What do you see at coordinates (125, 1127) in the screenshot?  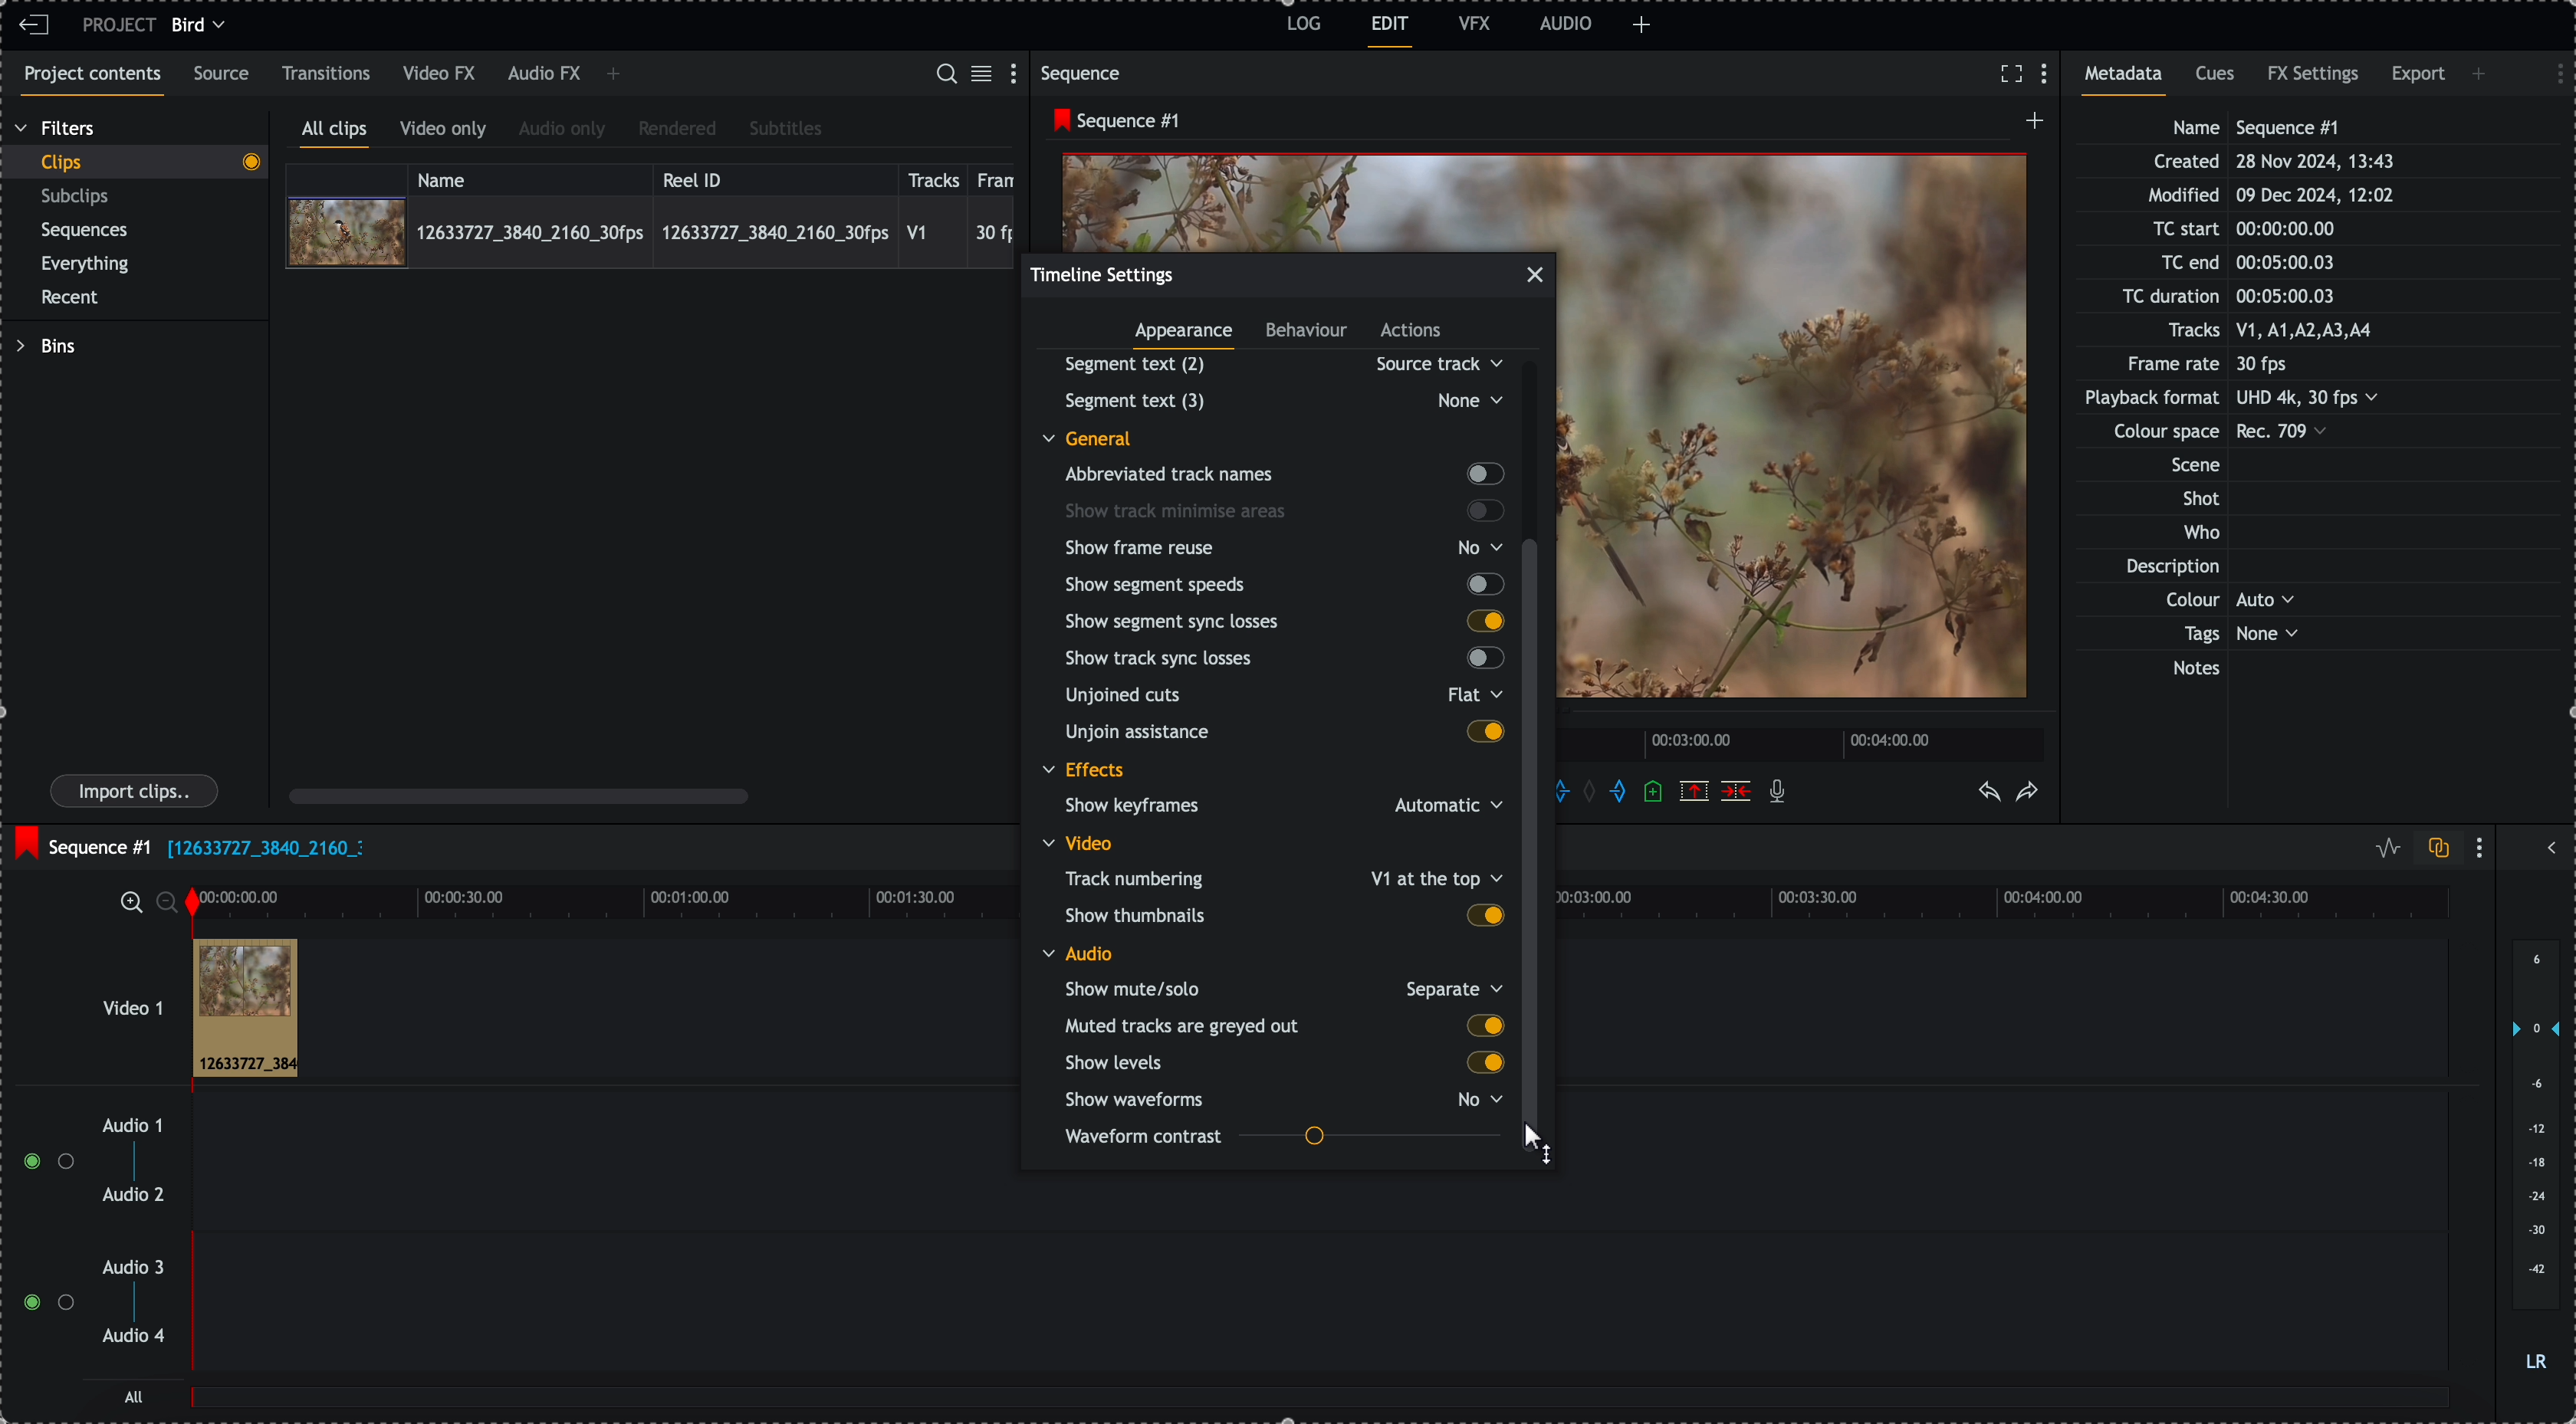 I see `audio 1` at bounding box center [125, 1127].